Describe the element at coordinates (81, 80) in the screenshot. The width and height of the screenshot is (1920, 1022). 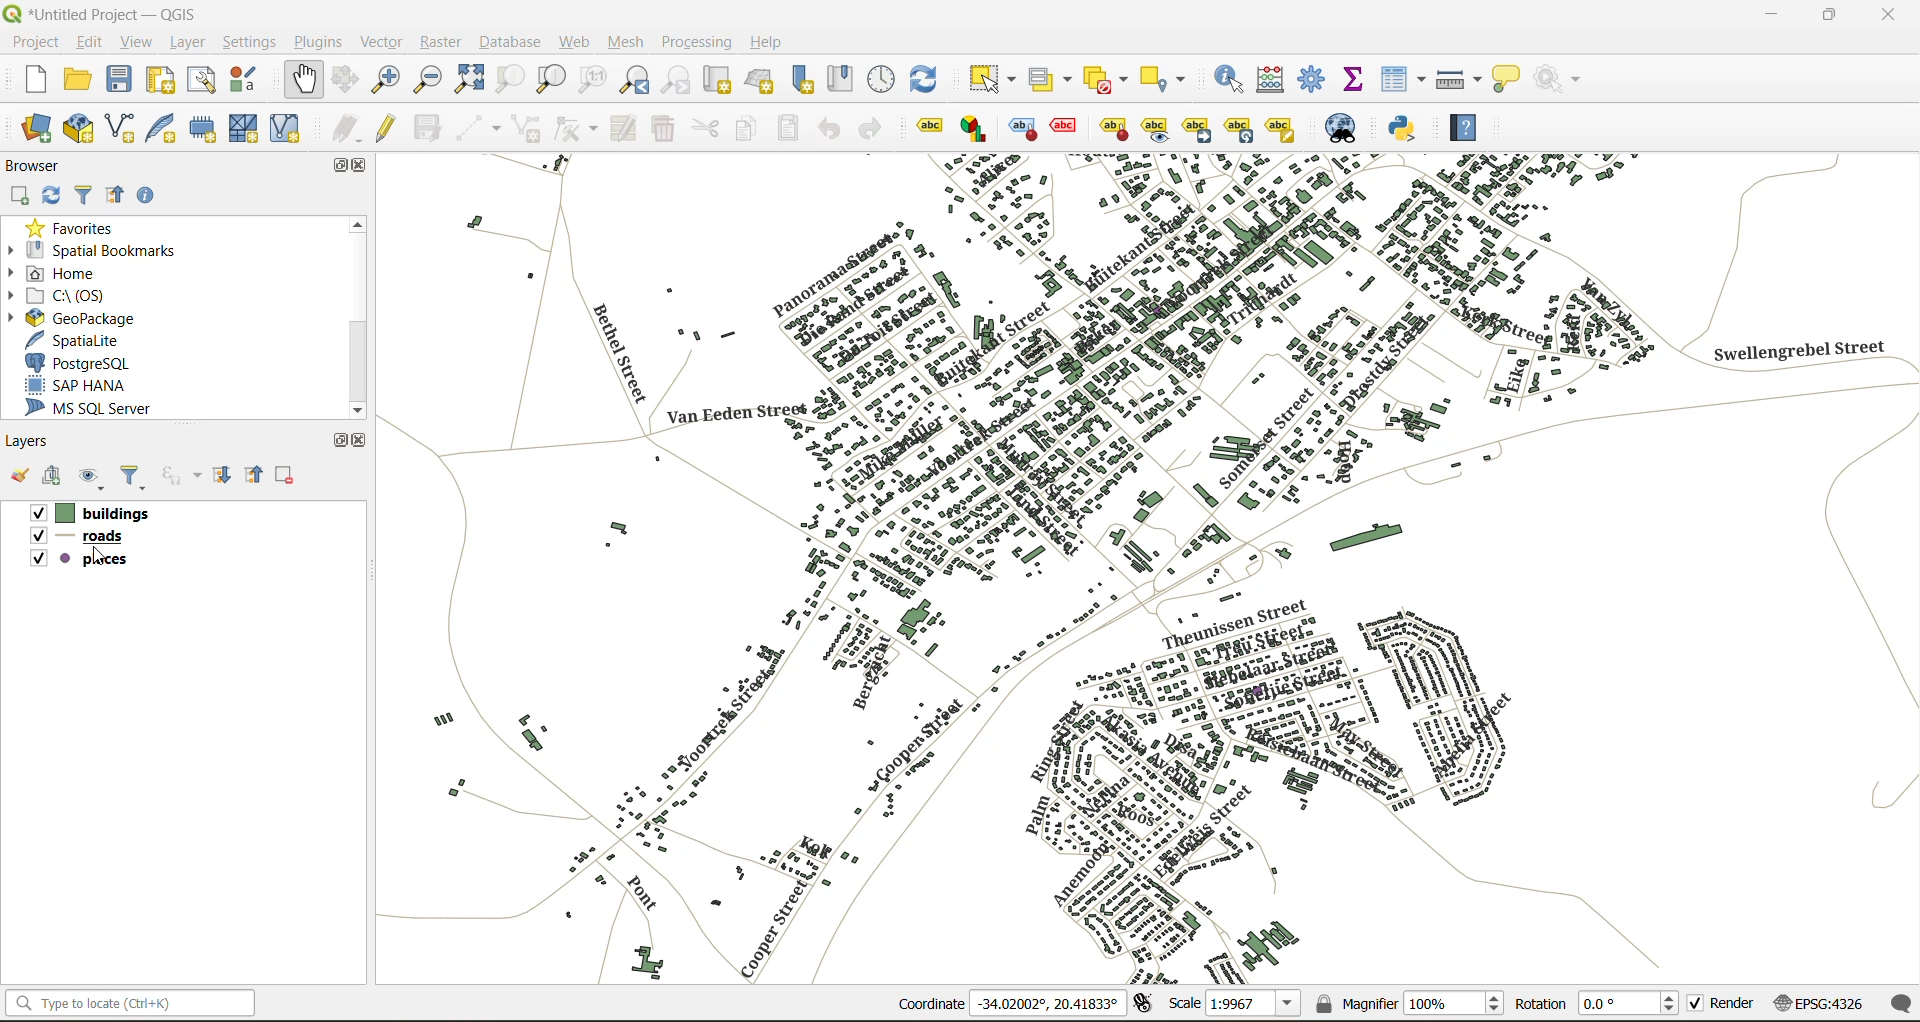
I see `open` at that location.